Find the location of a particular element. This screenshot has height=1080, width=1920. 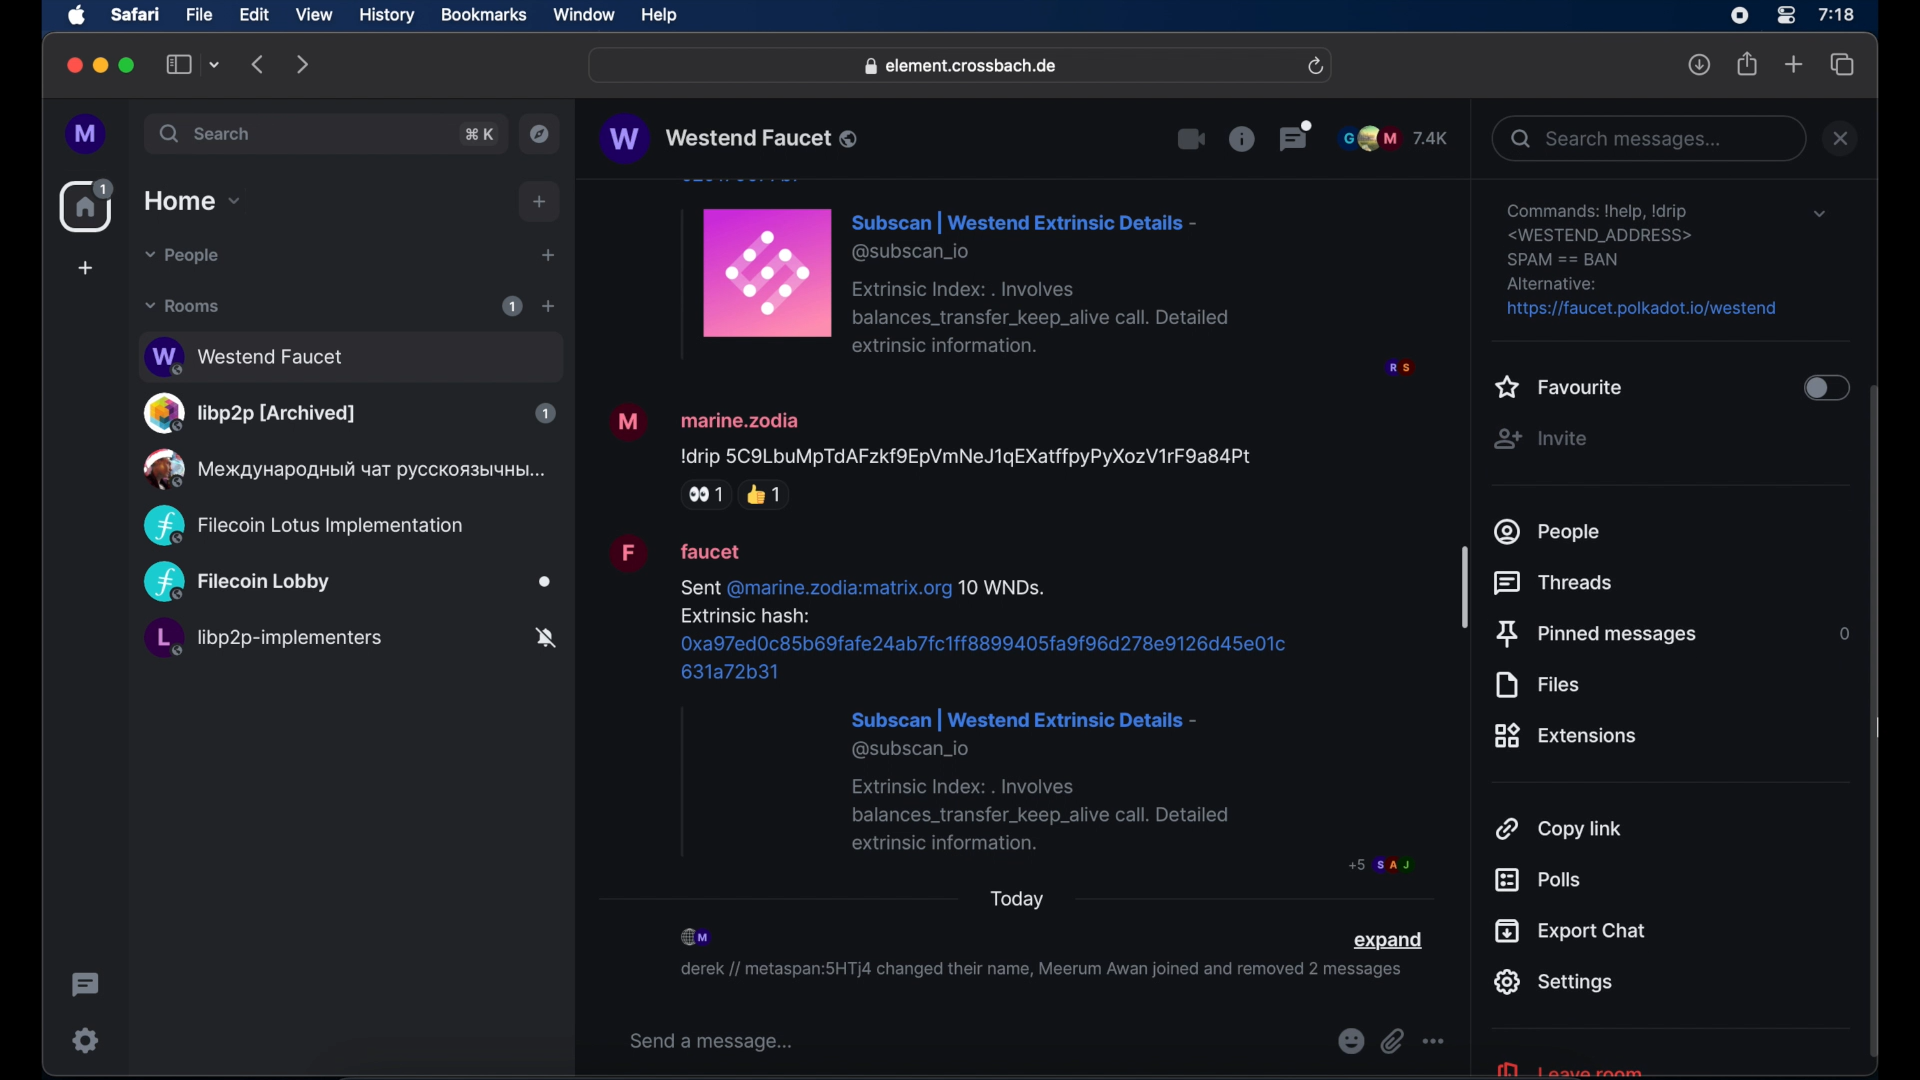

backward is located at coordinates (259, 64).